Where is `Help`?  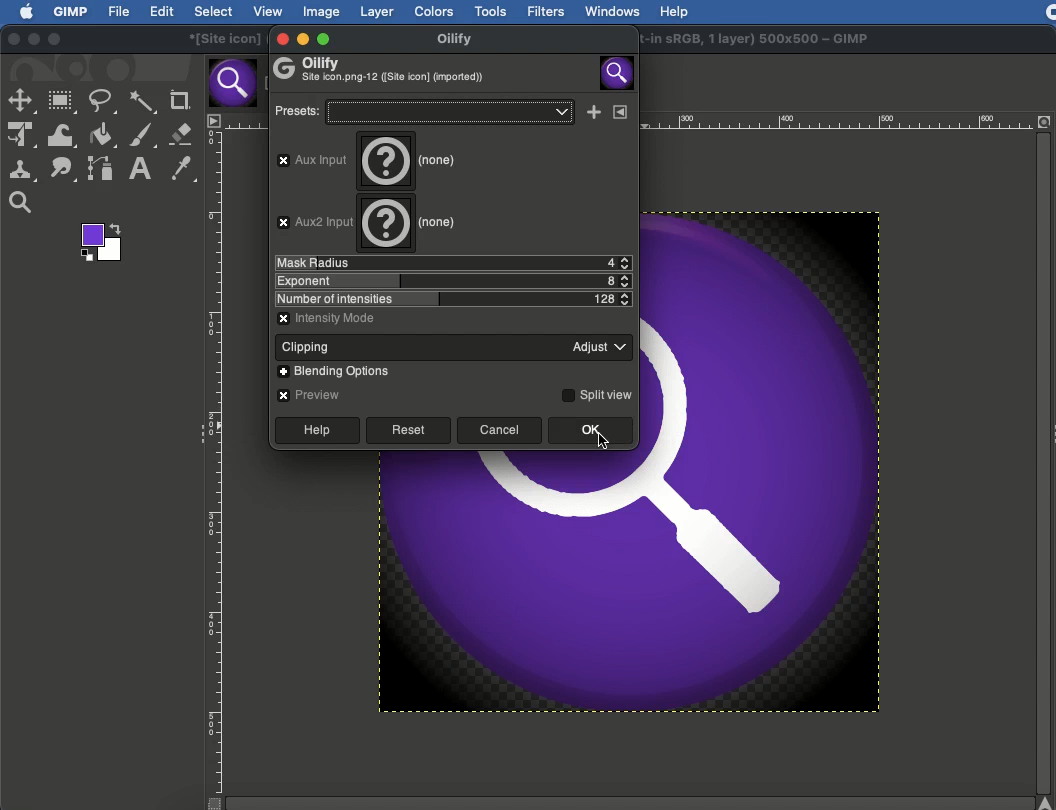 Help is located at coordinates (675, 12).